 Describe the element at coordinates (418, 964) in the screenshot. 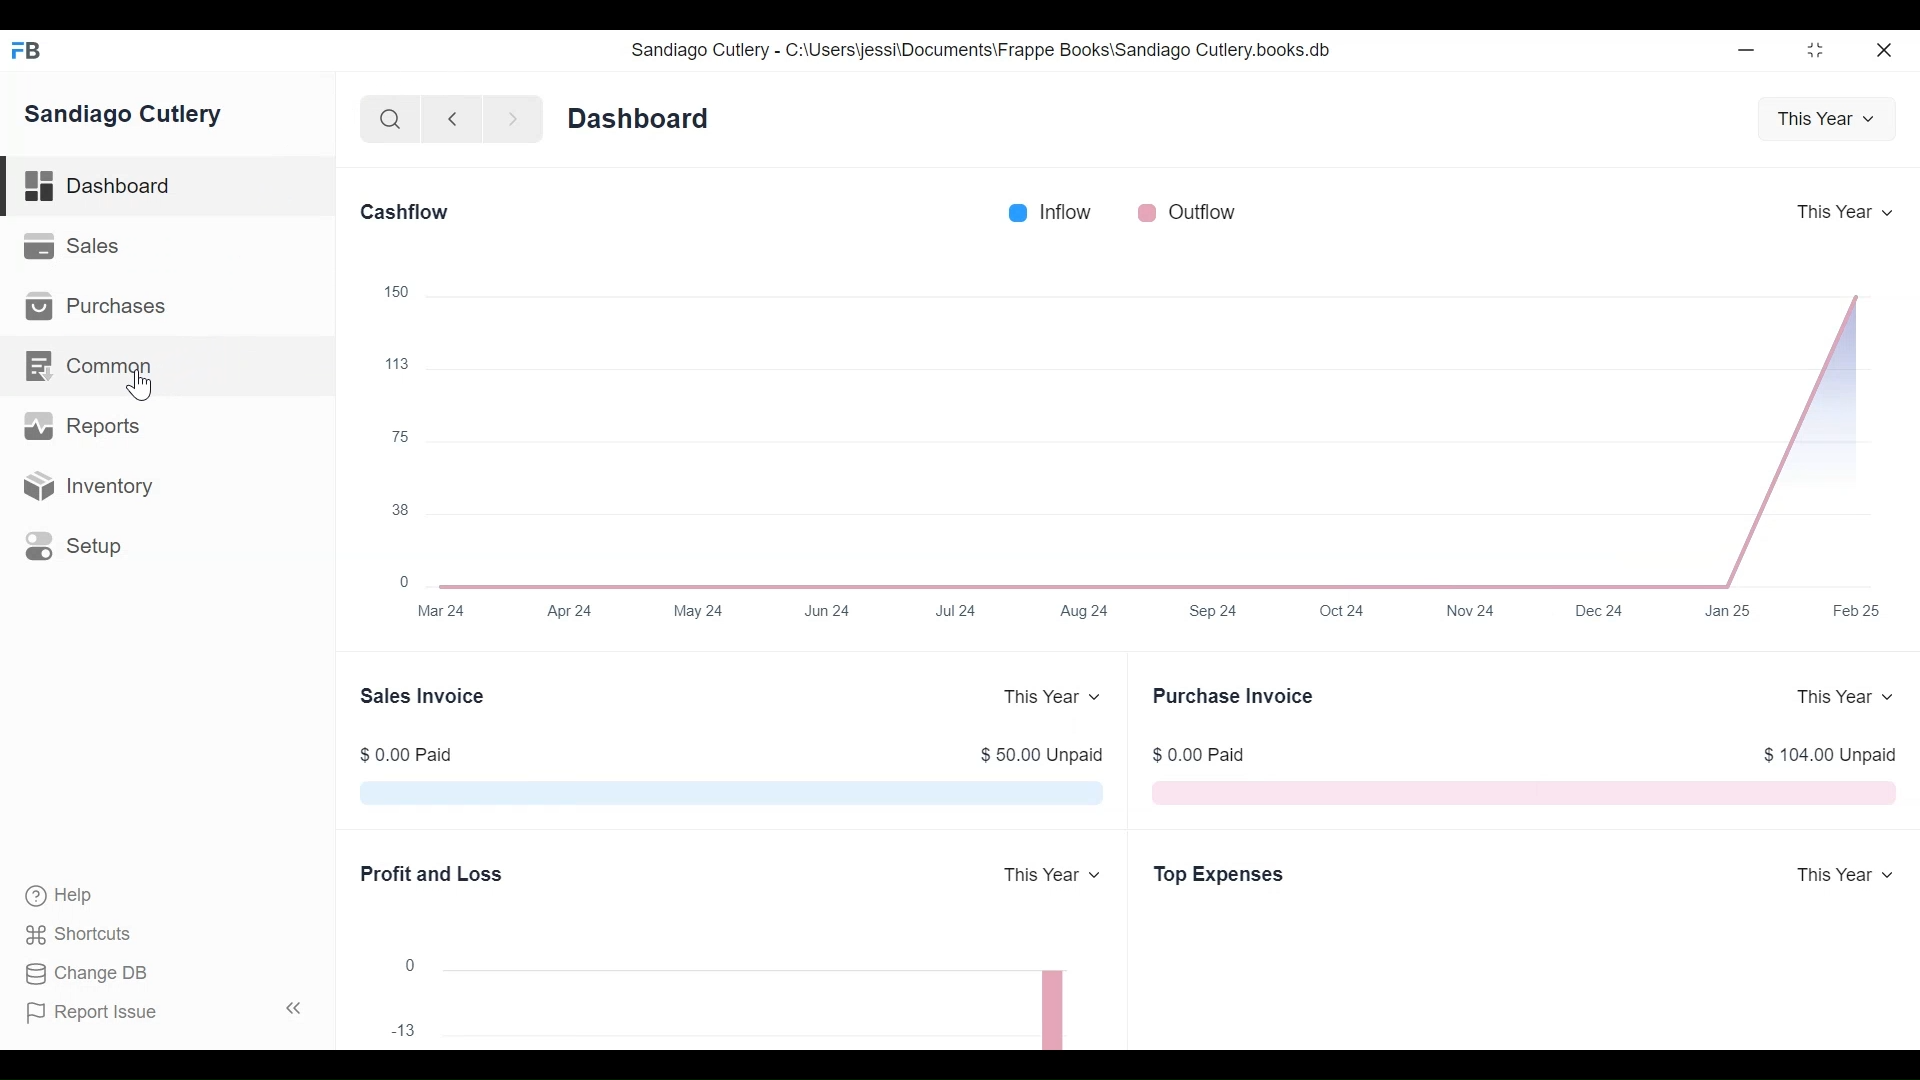

I see `0` at that location.